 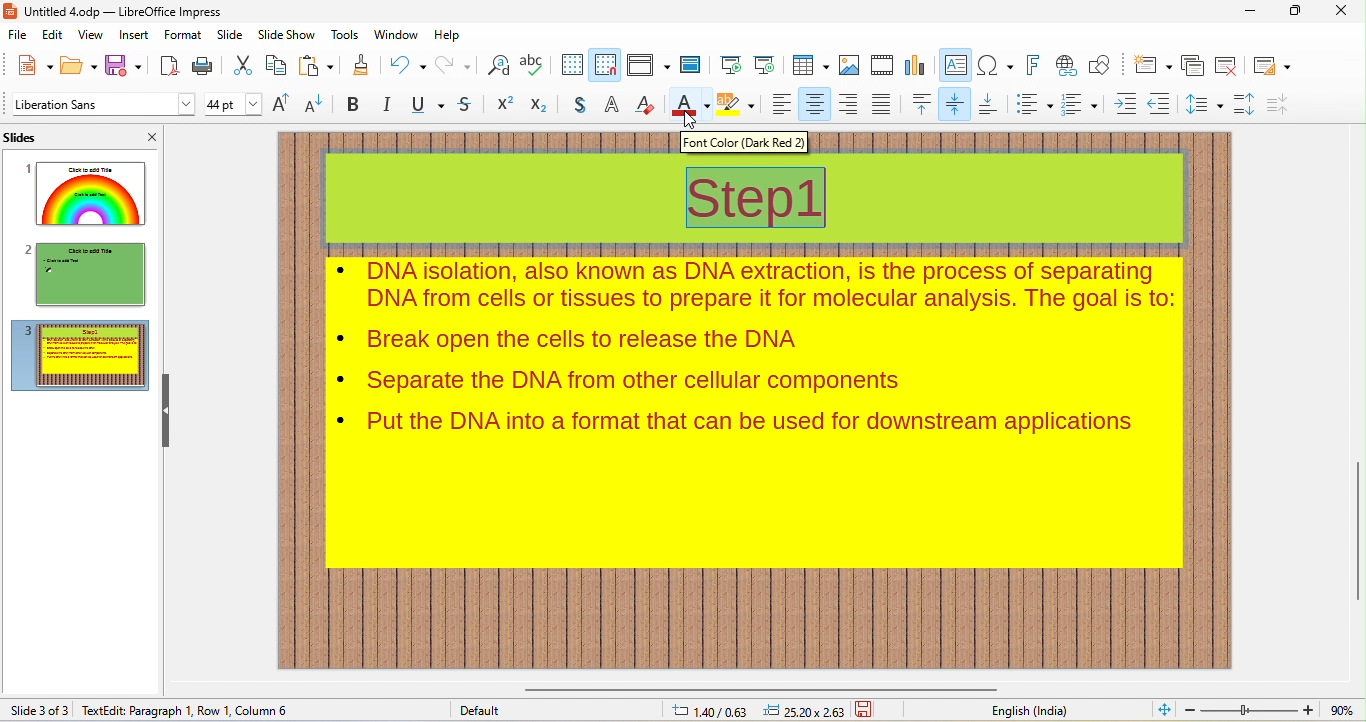 I want to click on horizontal scroll, so click(x=782, y=690).